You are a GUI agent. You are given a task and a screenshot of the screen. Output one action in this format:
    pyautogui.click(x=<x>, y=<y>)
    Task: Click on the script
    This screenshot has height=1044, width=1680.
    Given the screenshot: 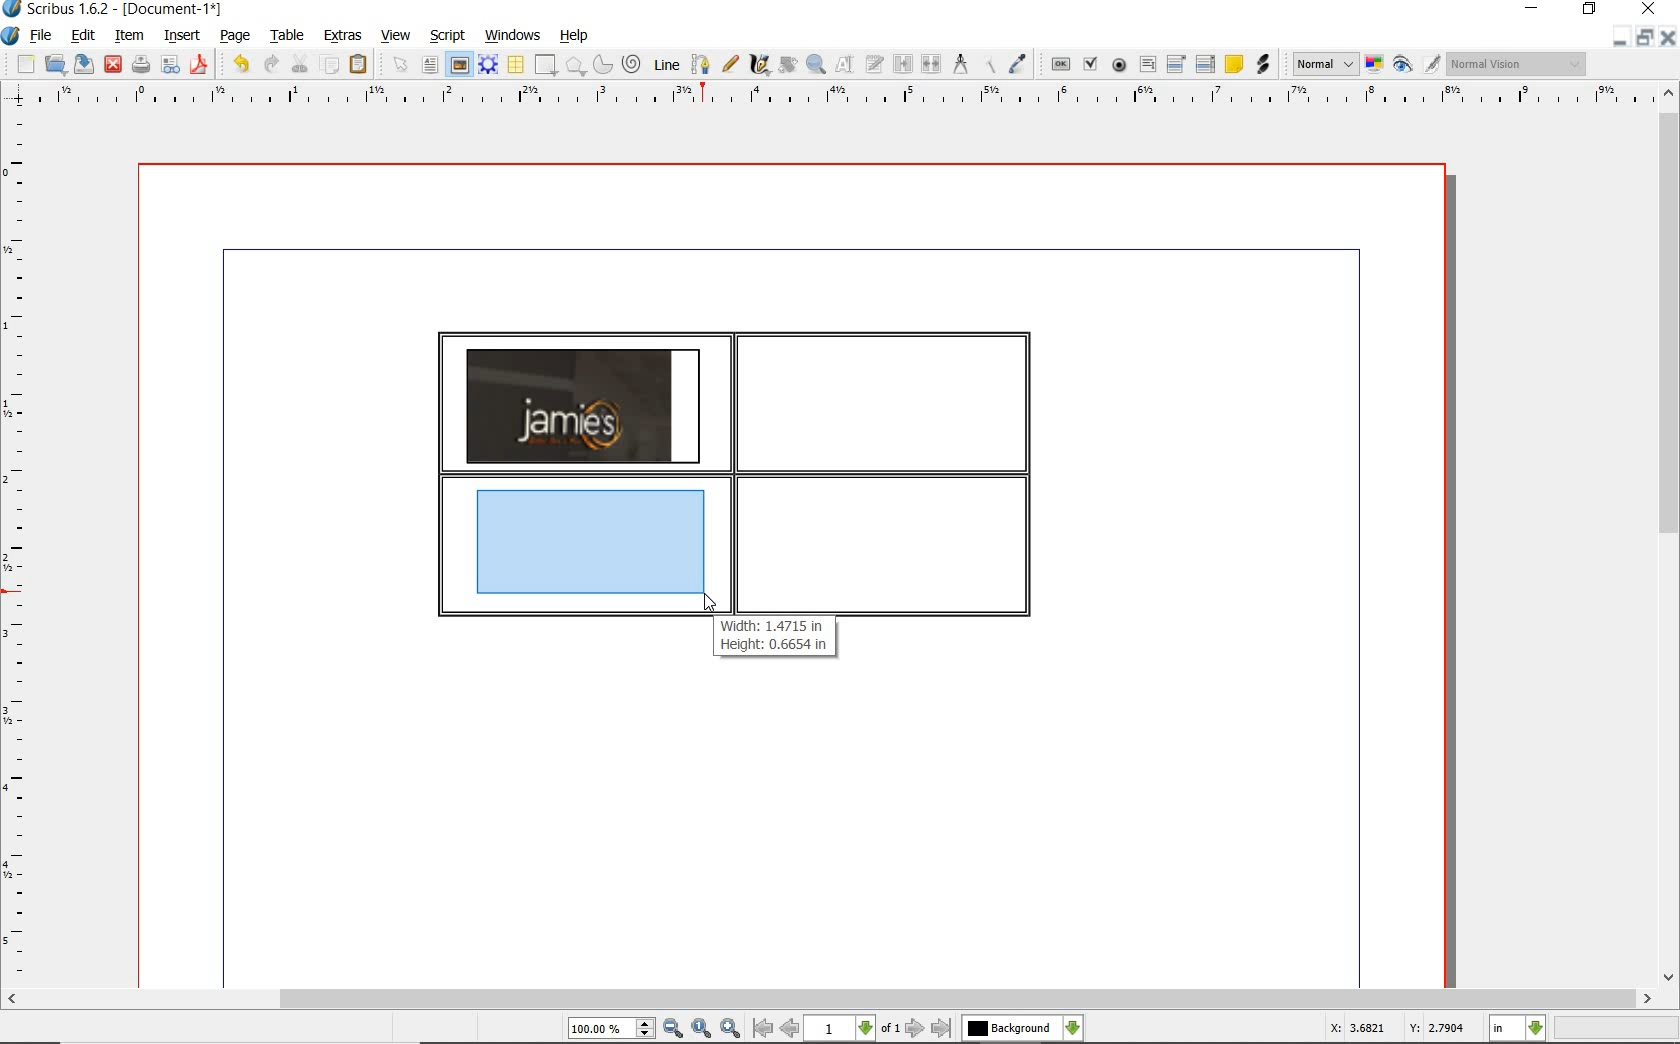 What is the action you would take?
    pyautogui.click(x=449, y=36)
    